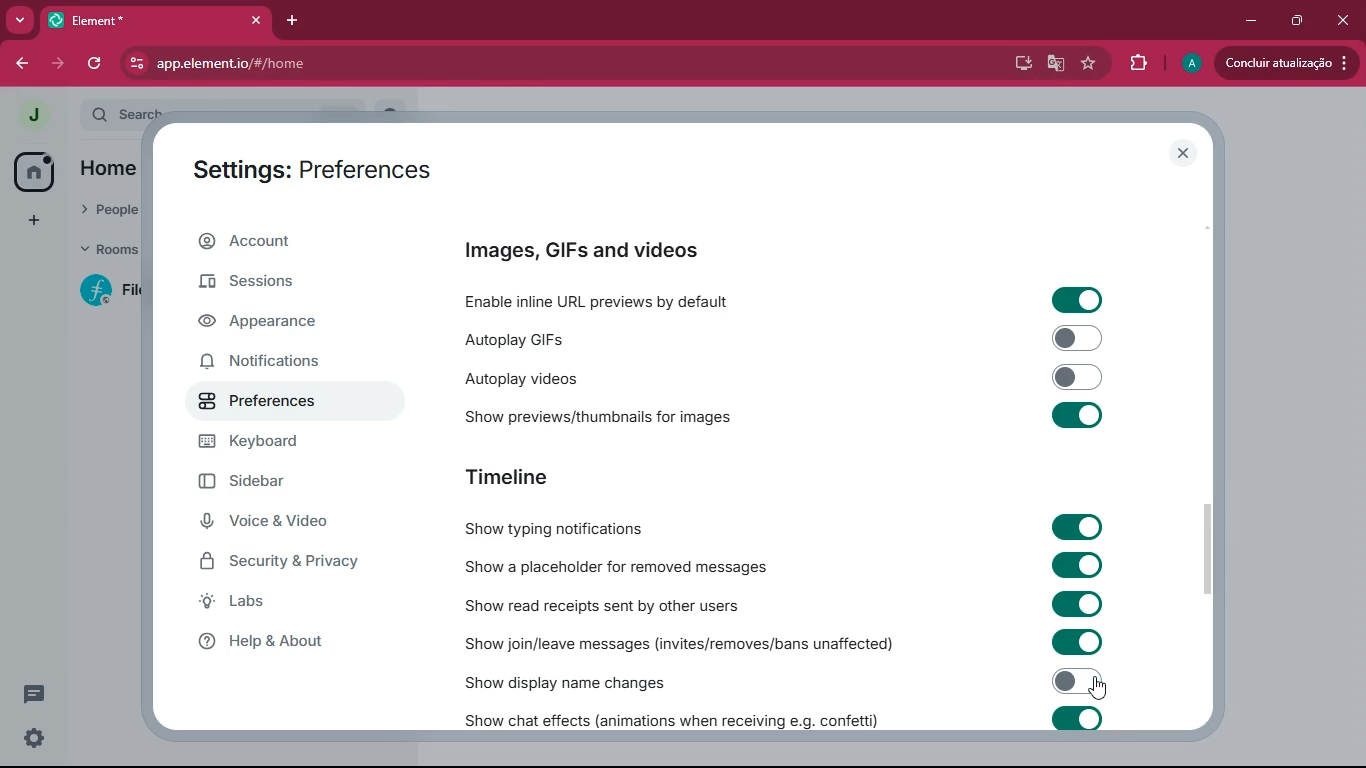 The width and height of the screenshot is (1366, 768). What do you see at coordinates (561, 528) in the screenshot?
I see `show typing notifications` at bounding box center [561, 528].